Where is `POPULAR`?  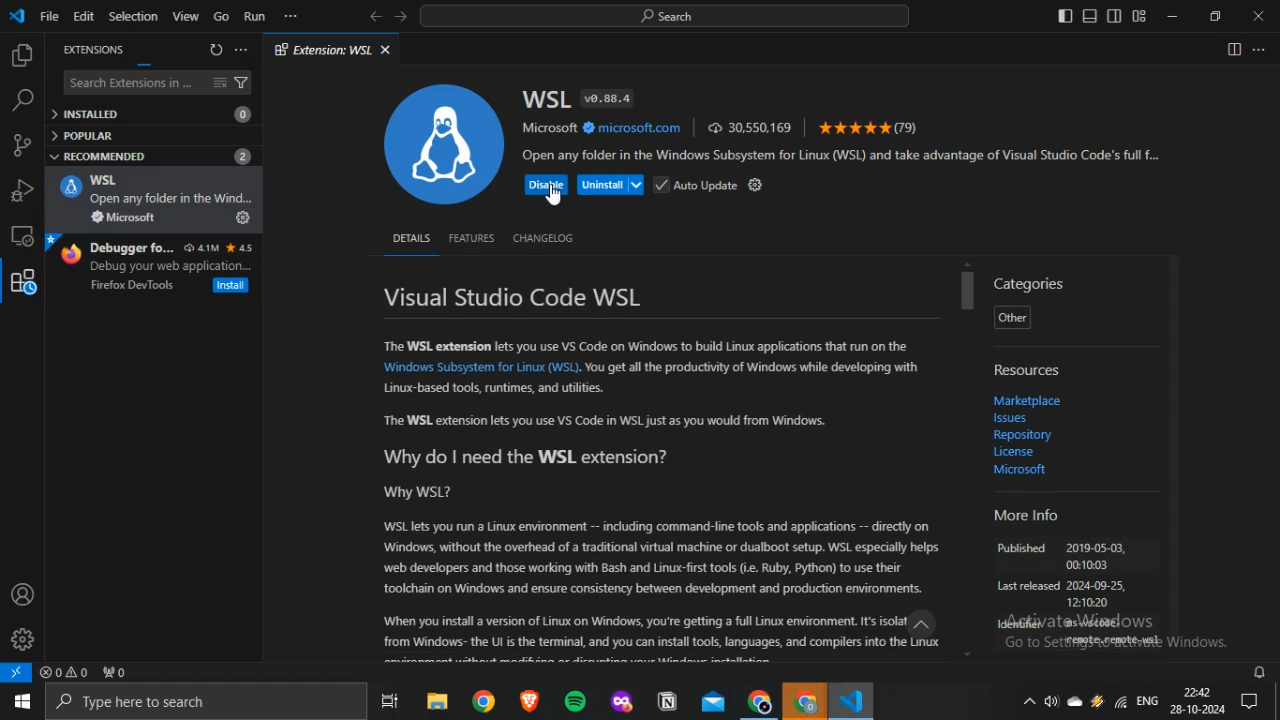
POPULAR is located at coordinates (88, 135).